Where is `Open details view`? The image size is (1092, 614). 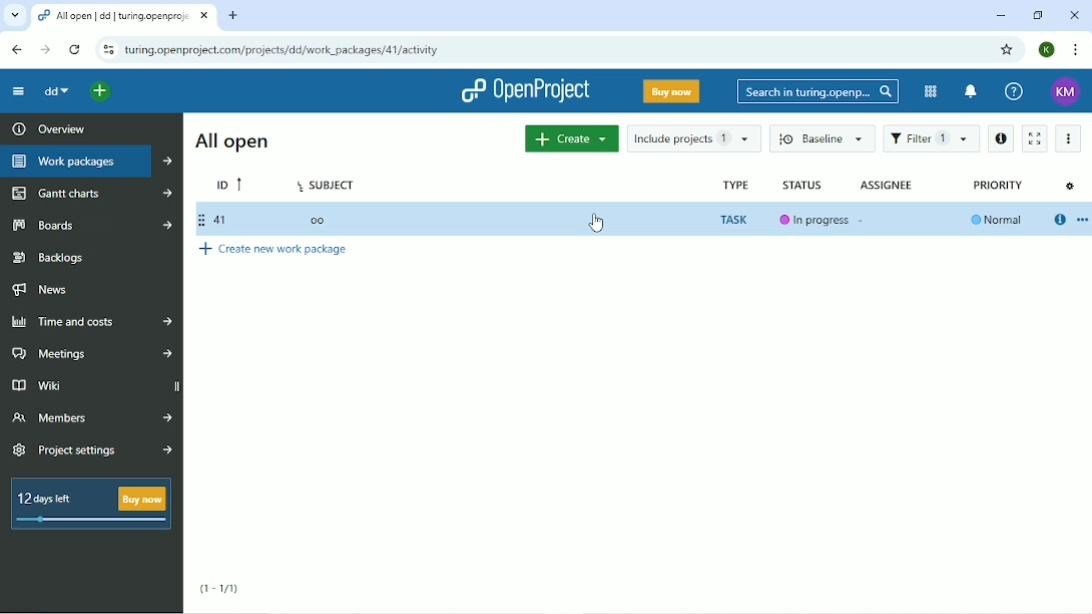
Open details view is located at coordinates (1001, 139).